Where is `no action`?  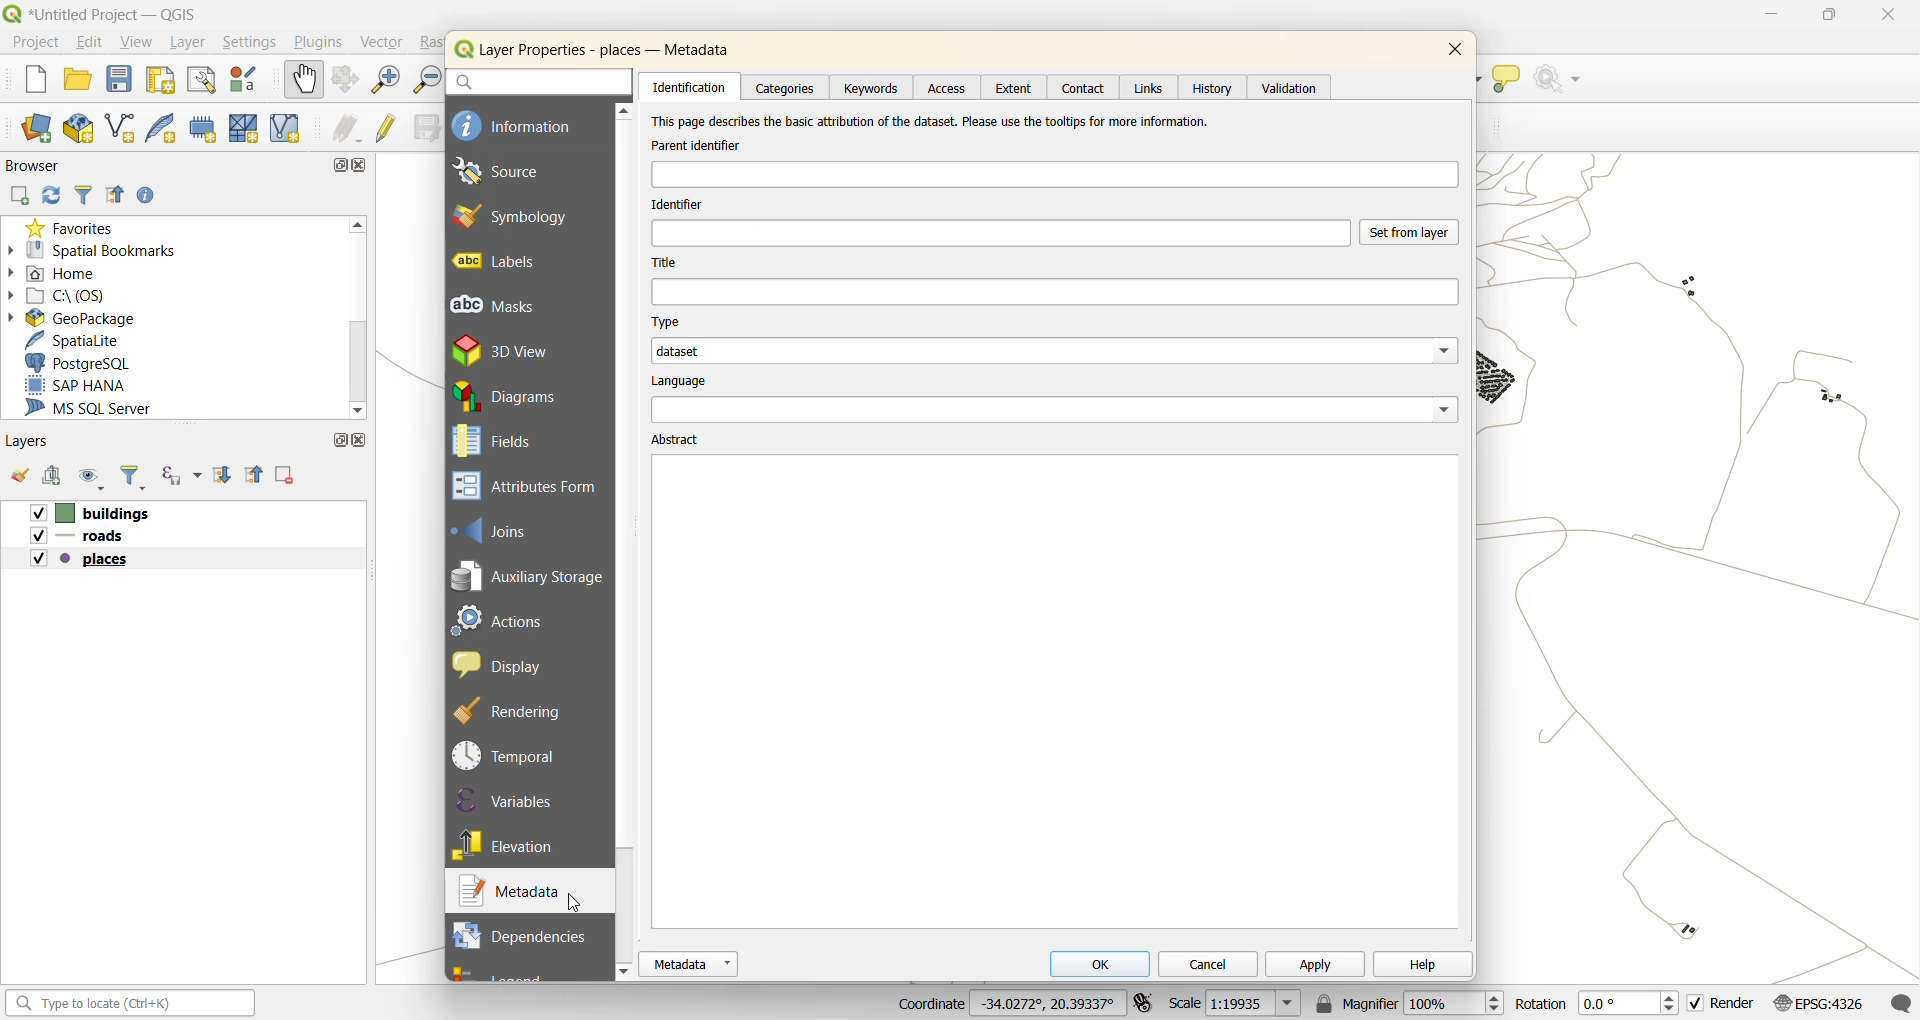
no action is located at coordinates (1560, 83).